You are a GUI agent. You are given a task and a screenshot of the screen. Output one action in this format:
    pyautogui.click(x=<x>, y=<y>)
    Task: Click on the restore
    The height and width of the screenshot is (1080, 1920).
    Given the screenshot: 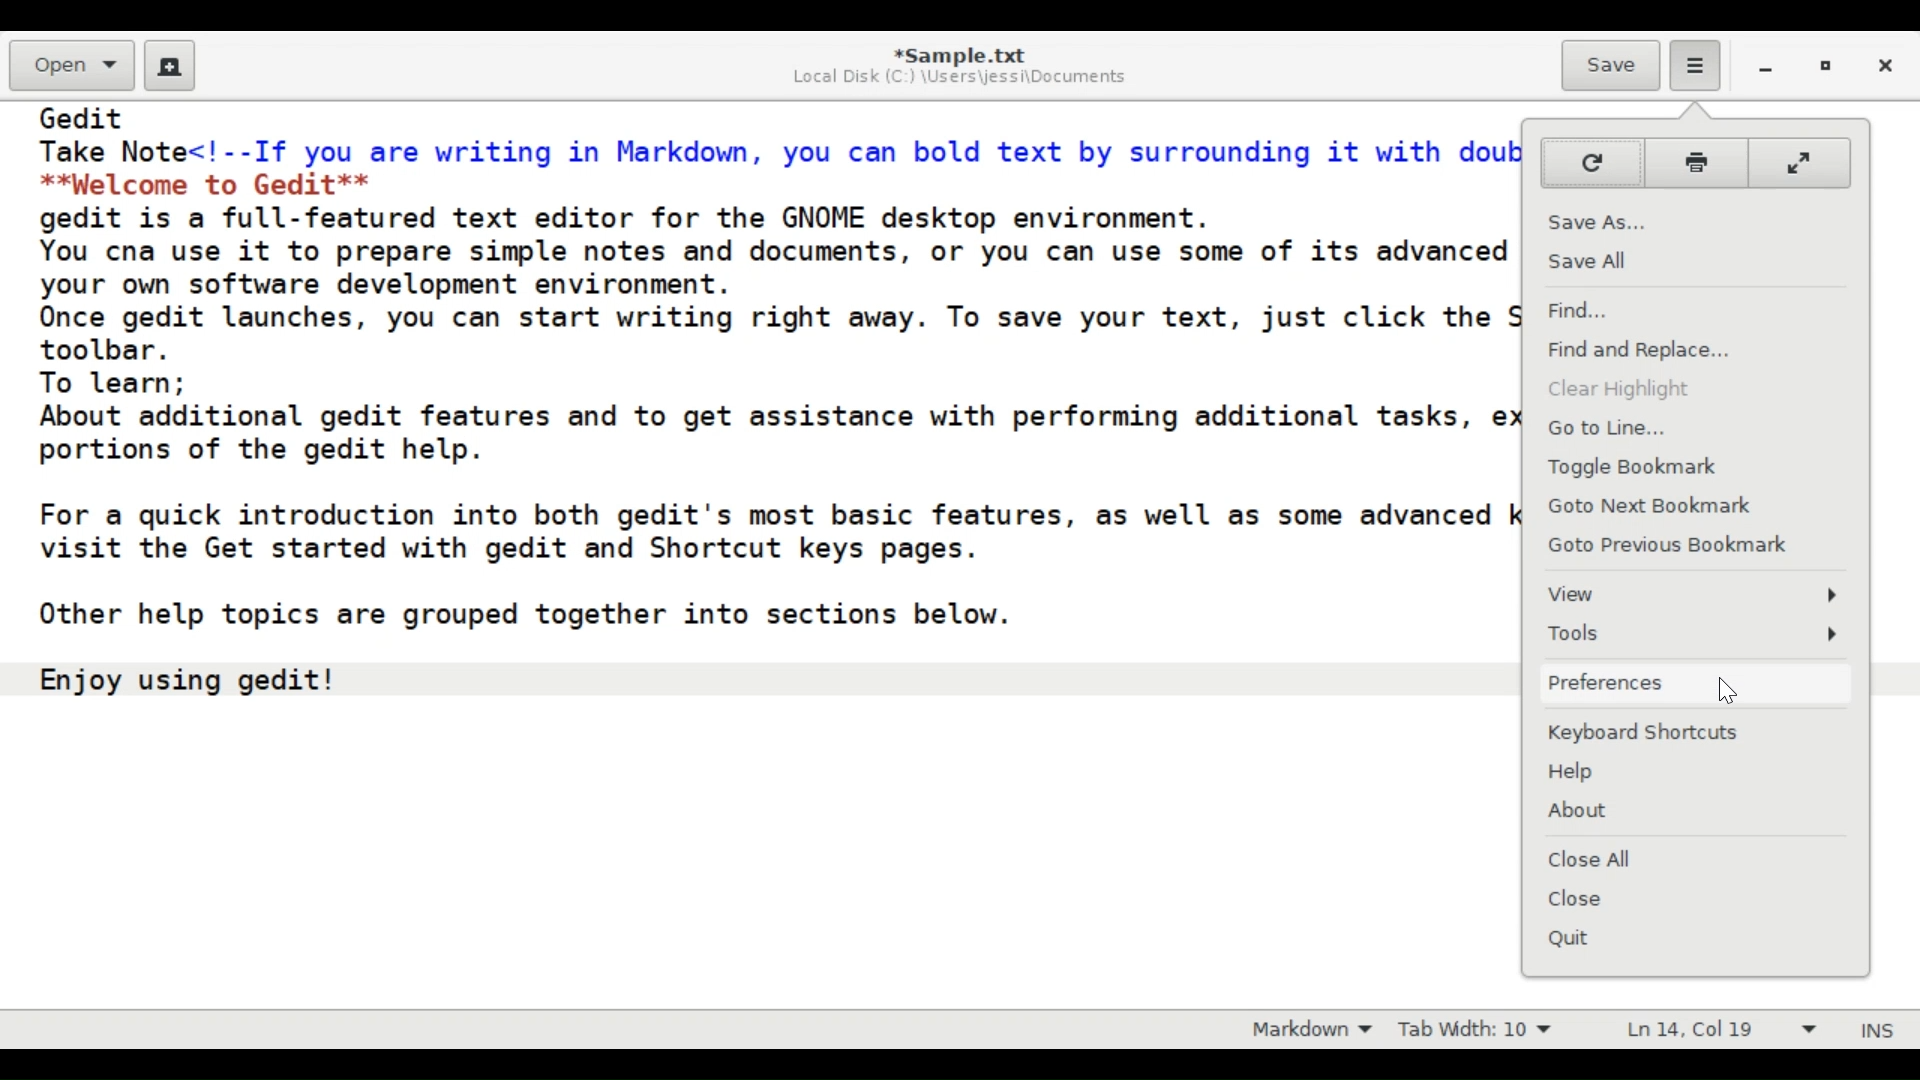 What is the action you would take?
    pyautogui.click(x=1826, y=69)
    